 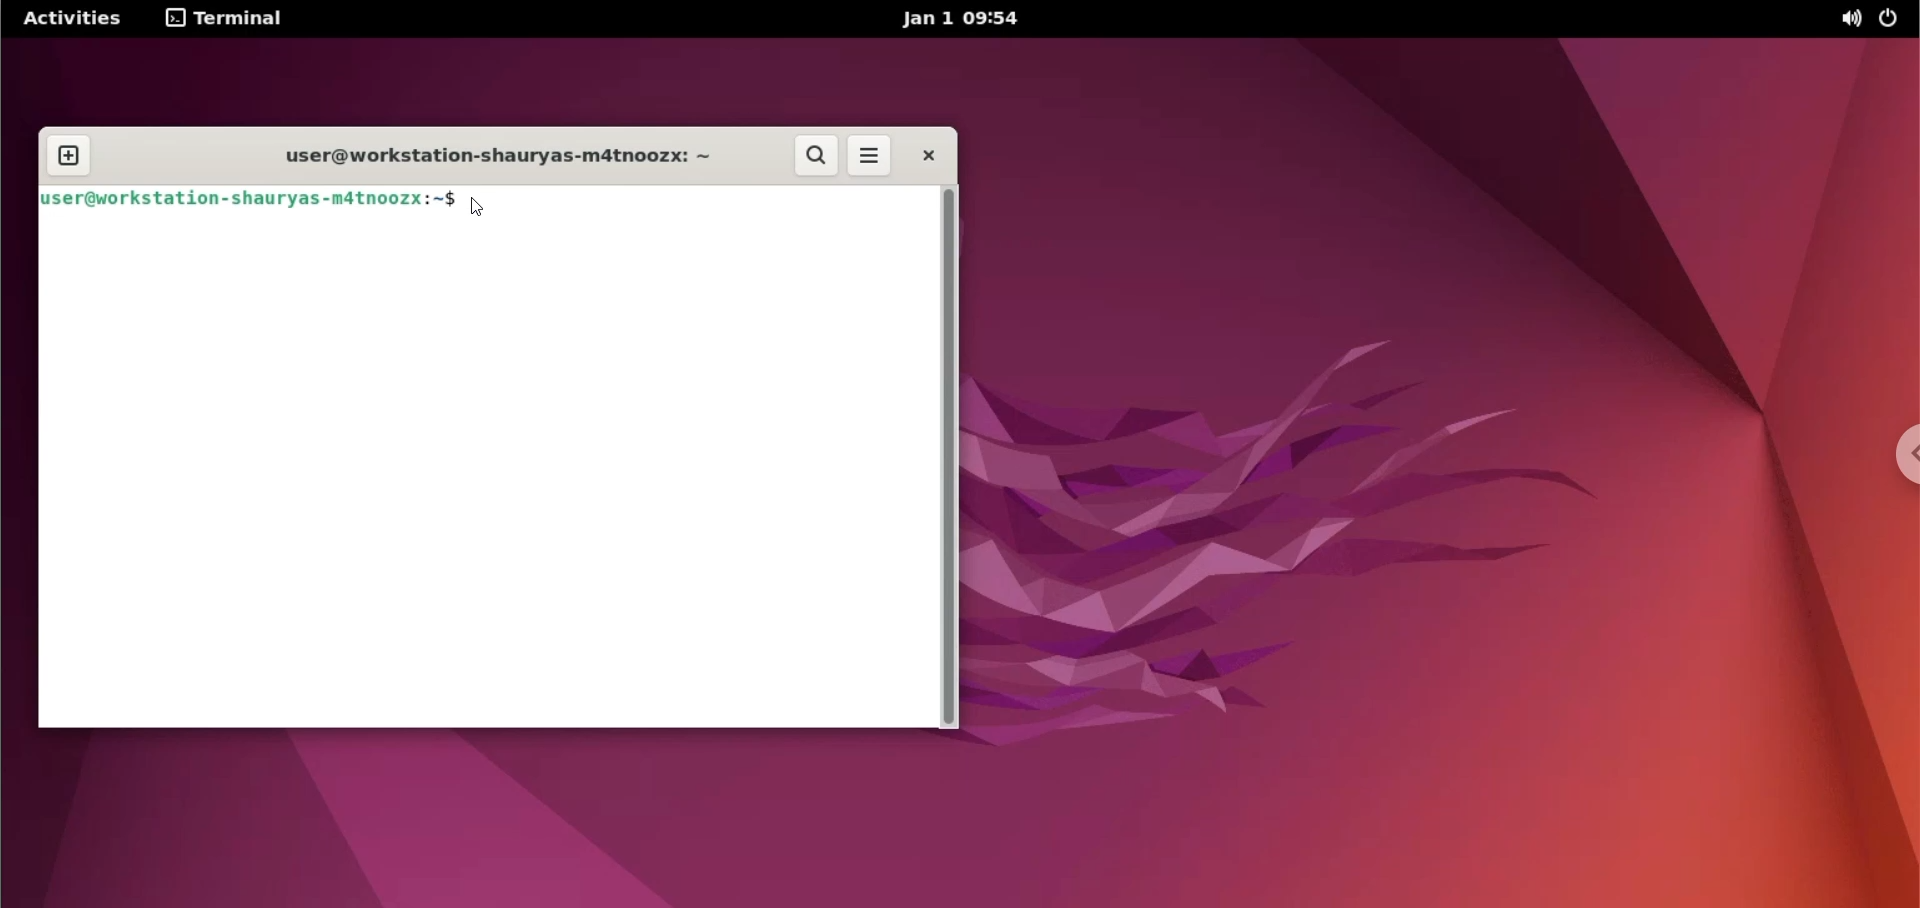 What do you see at coordinates (1849, 21) in the screenshot?
I see `sound options` at bounding box center [1849, 21].